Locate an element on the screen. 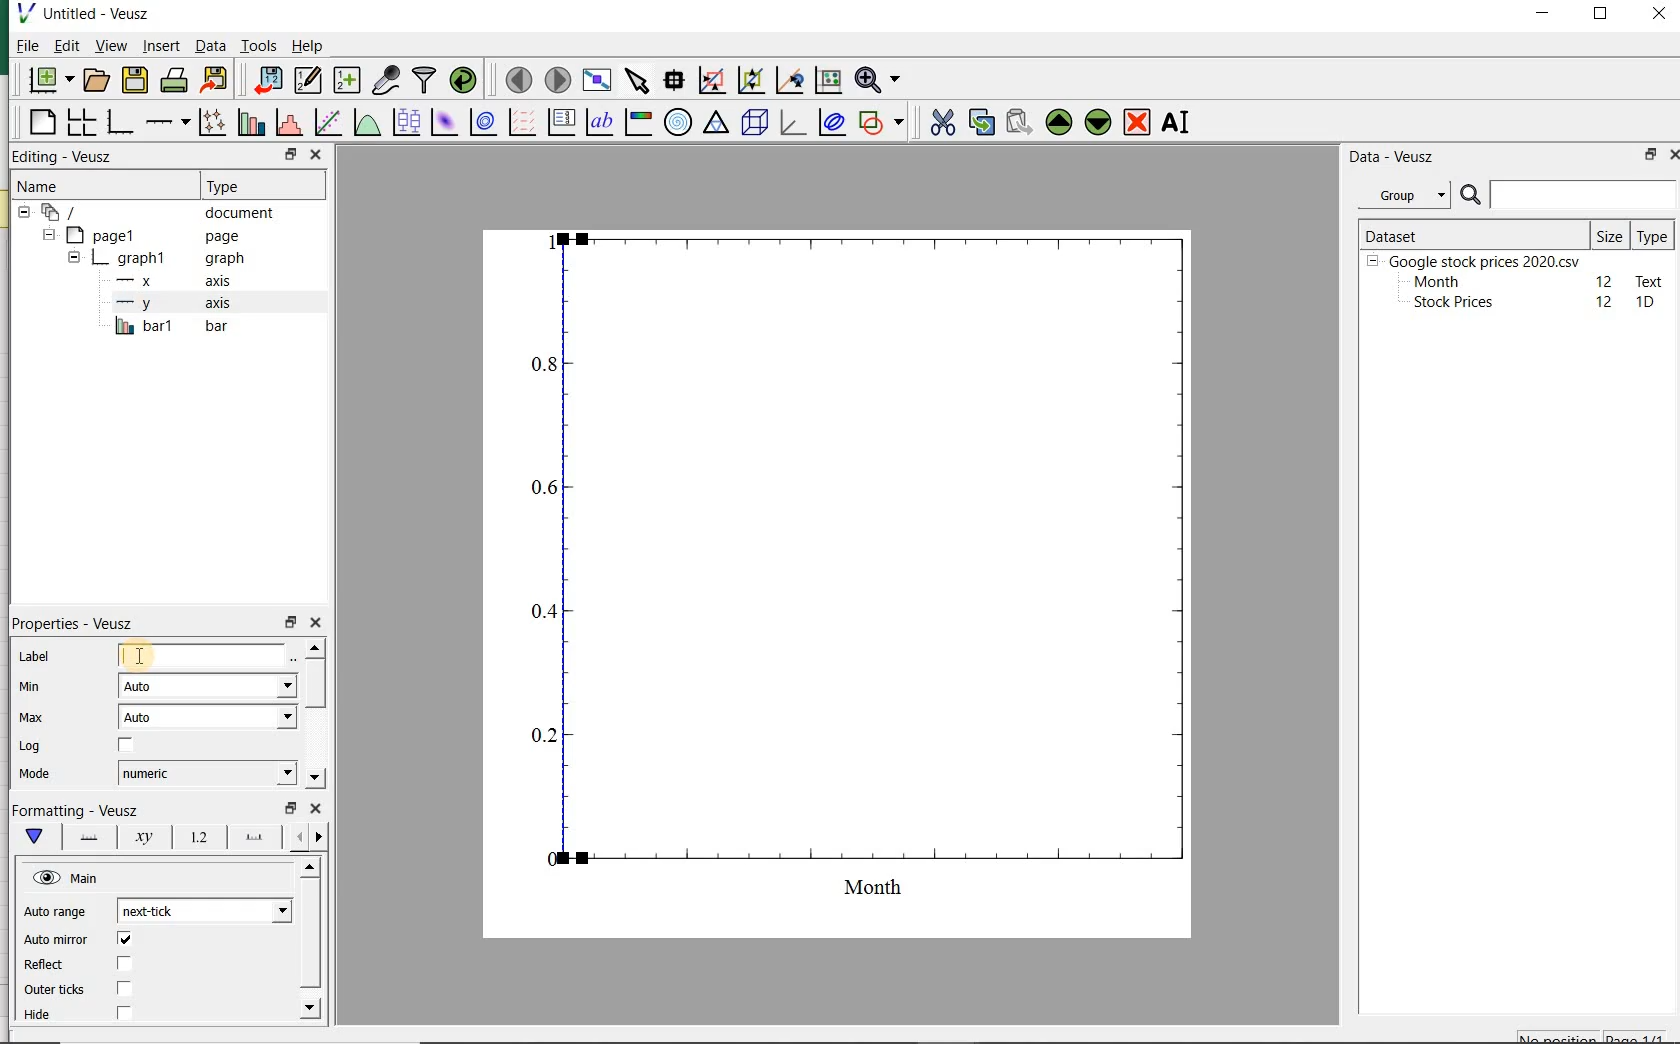 The image size is (1680, 1044). Auto range is located at coordinates (55, 913).